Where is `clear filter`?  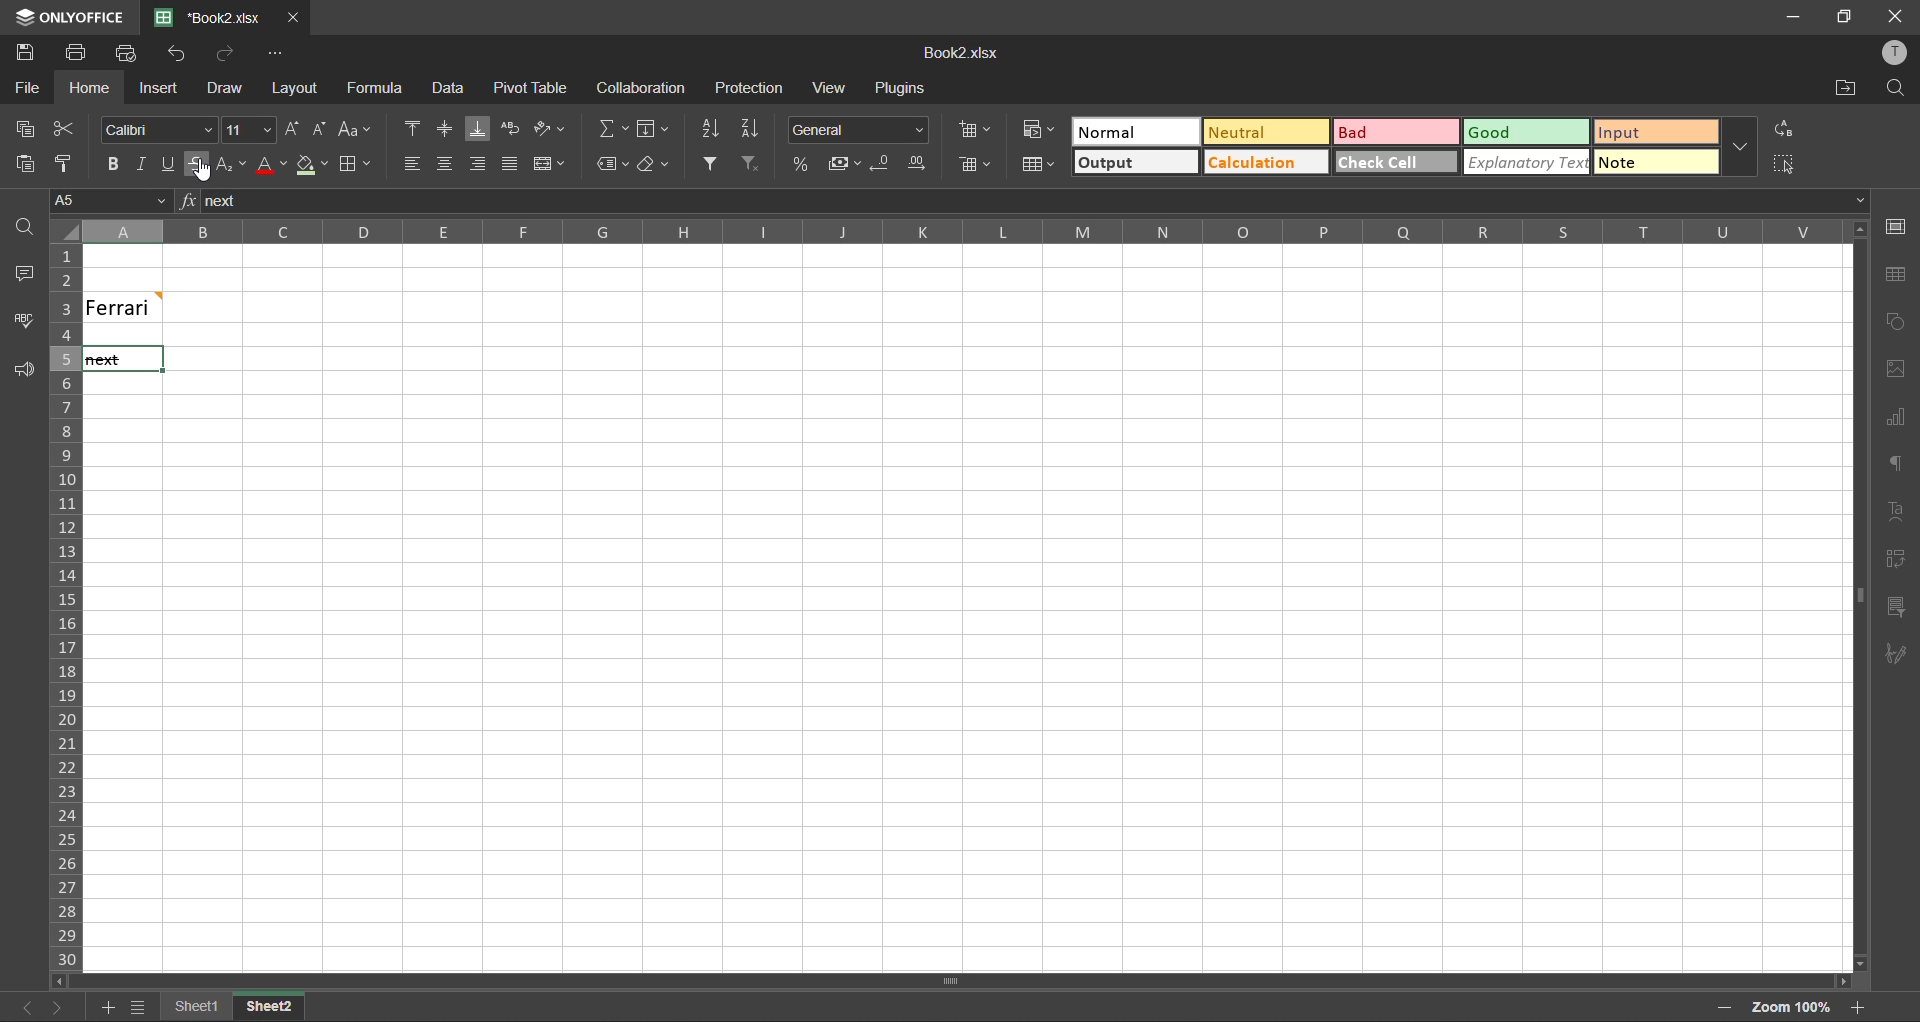 clear filter is located at coordinates (751, 166).